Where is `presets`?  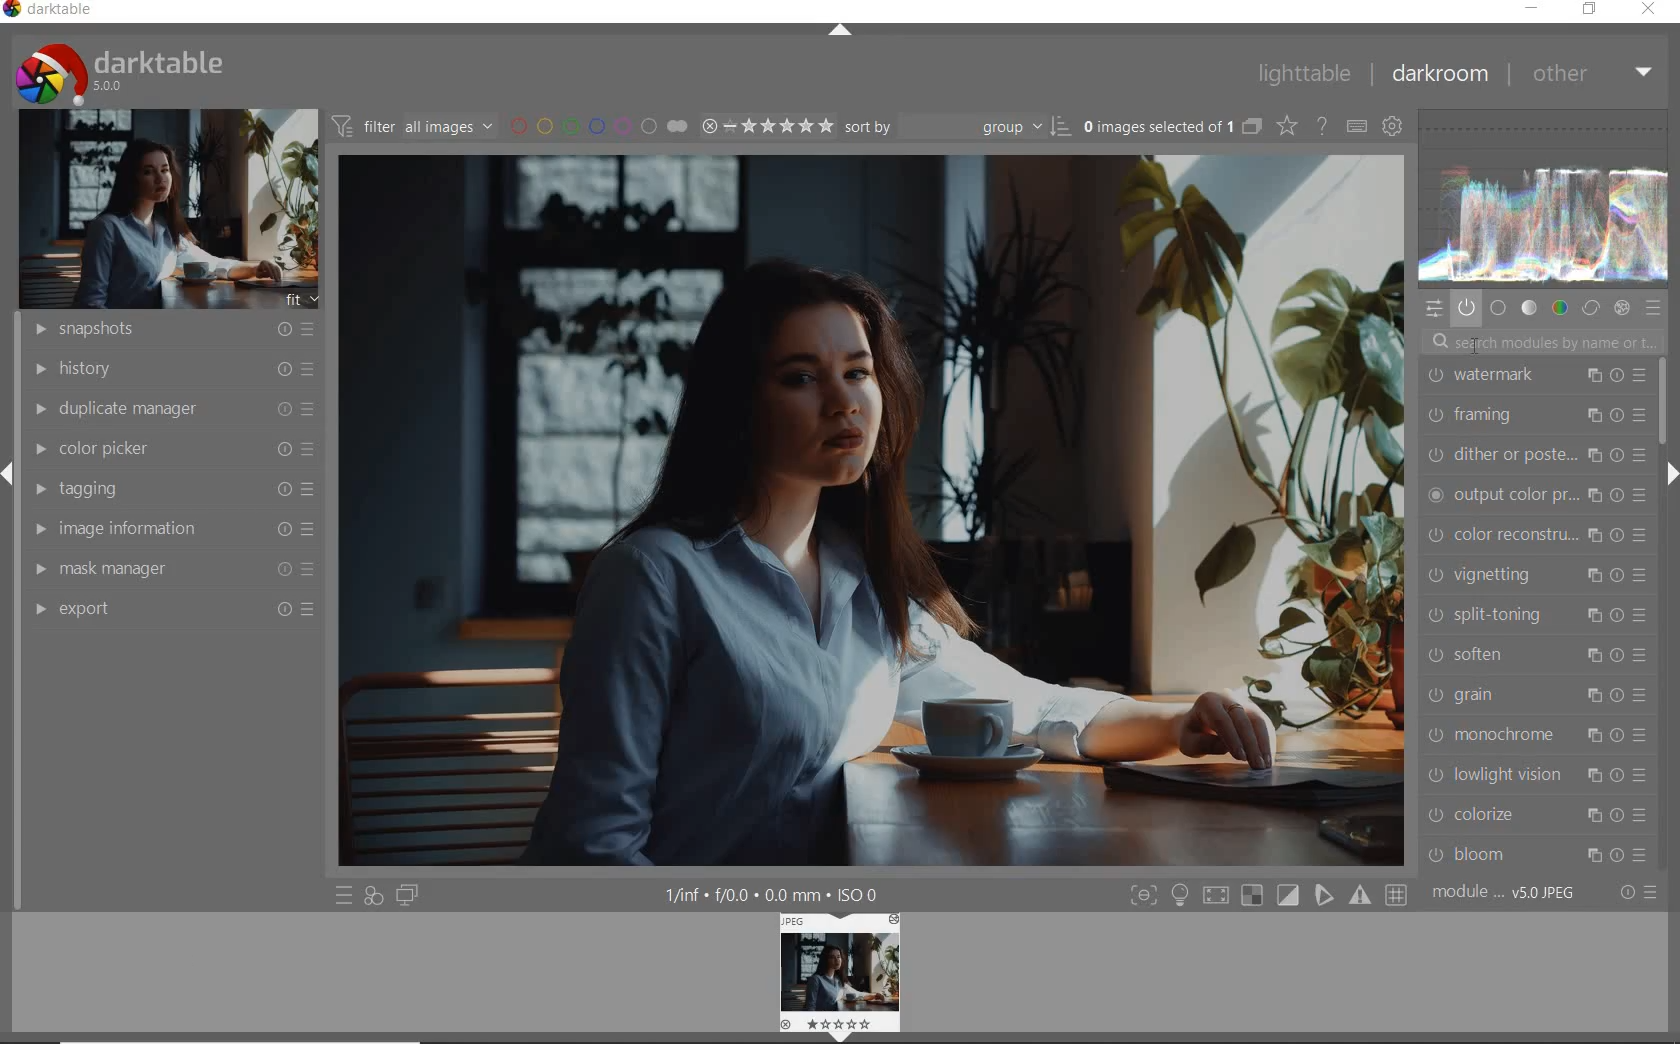
presets is located at coordinates (1654, 307).